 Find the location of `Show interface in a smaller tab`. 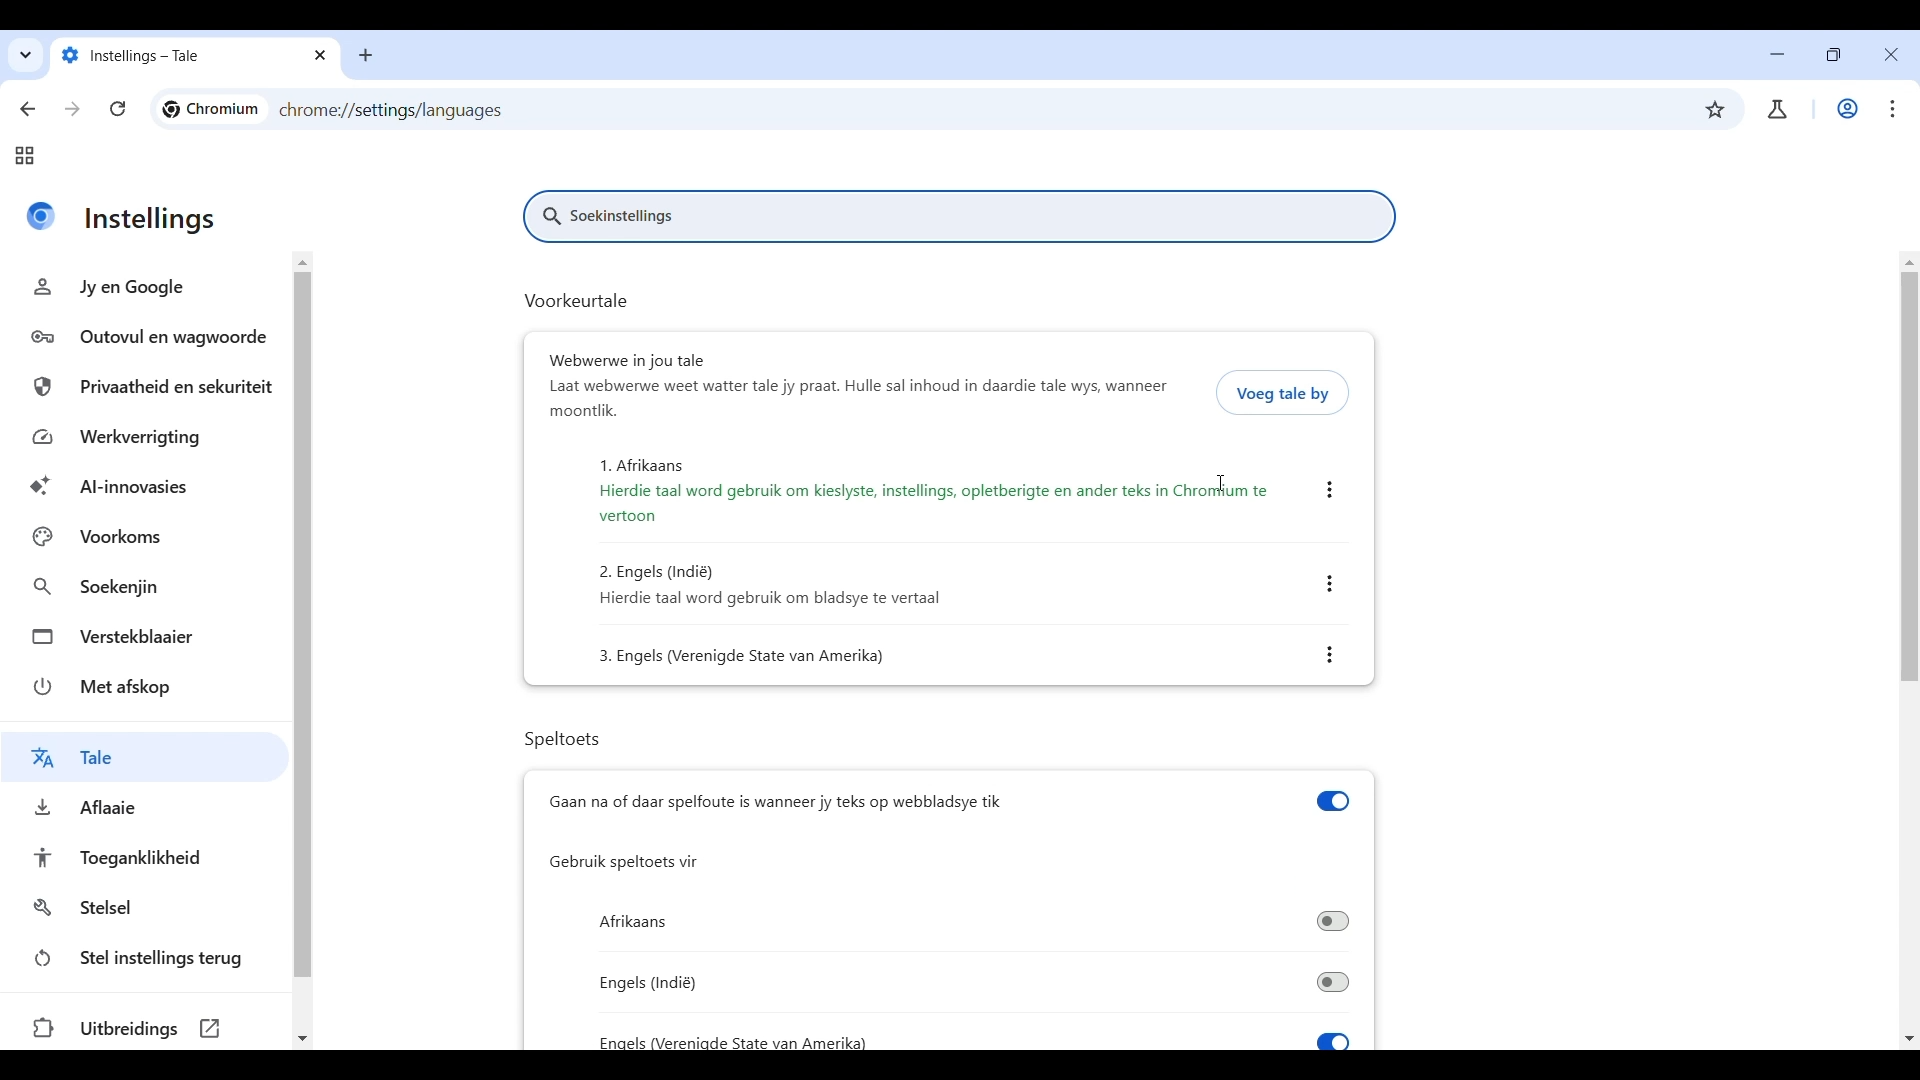

Show interface in a smaller tab is located at coordinates (1829, 58).